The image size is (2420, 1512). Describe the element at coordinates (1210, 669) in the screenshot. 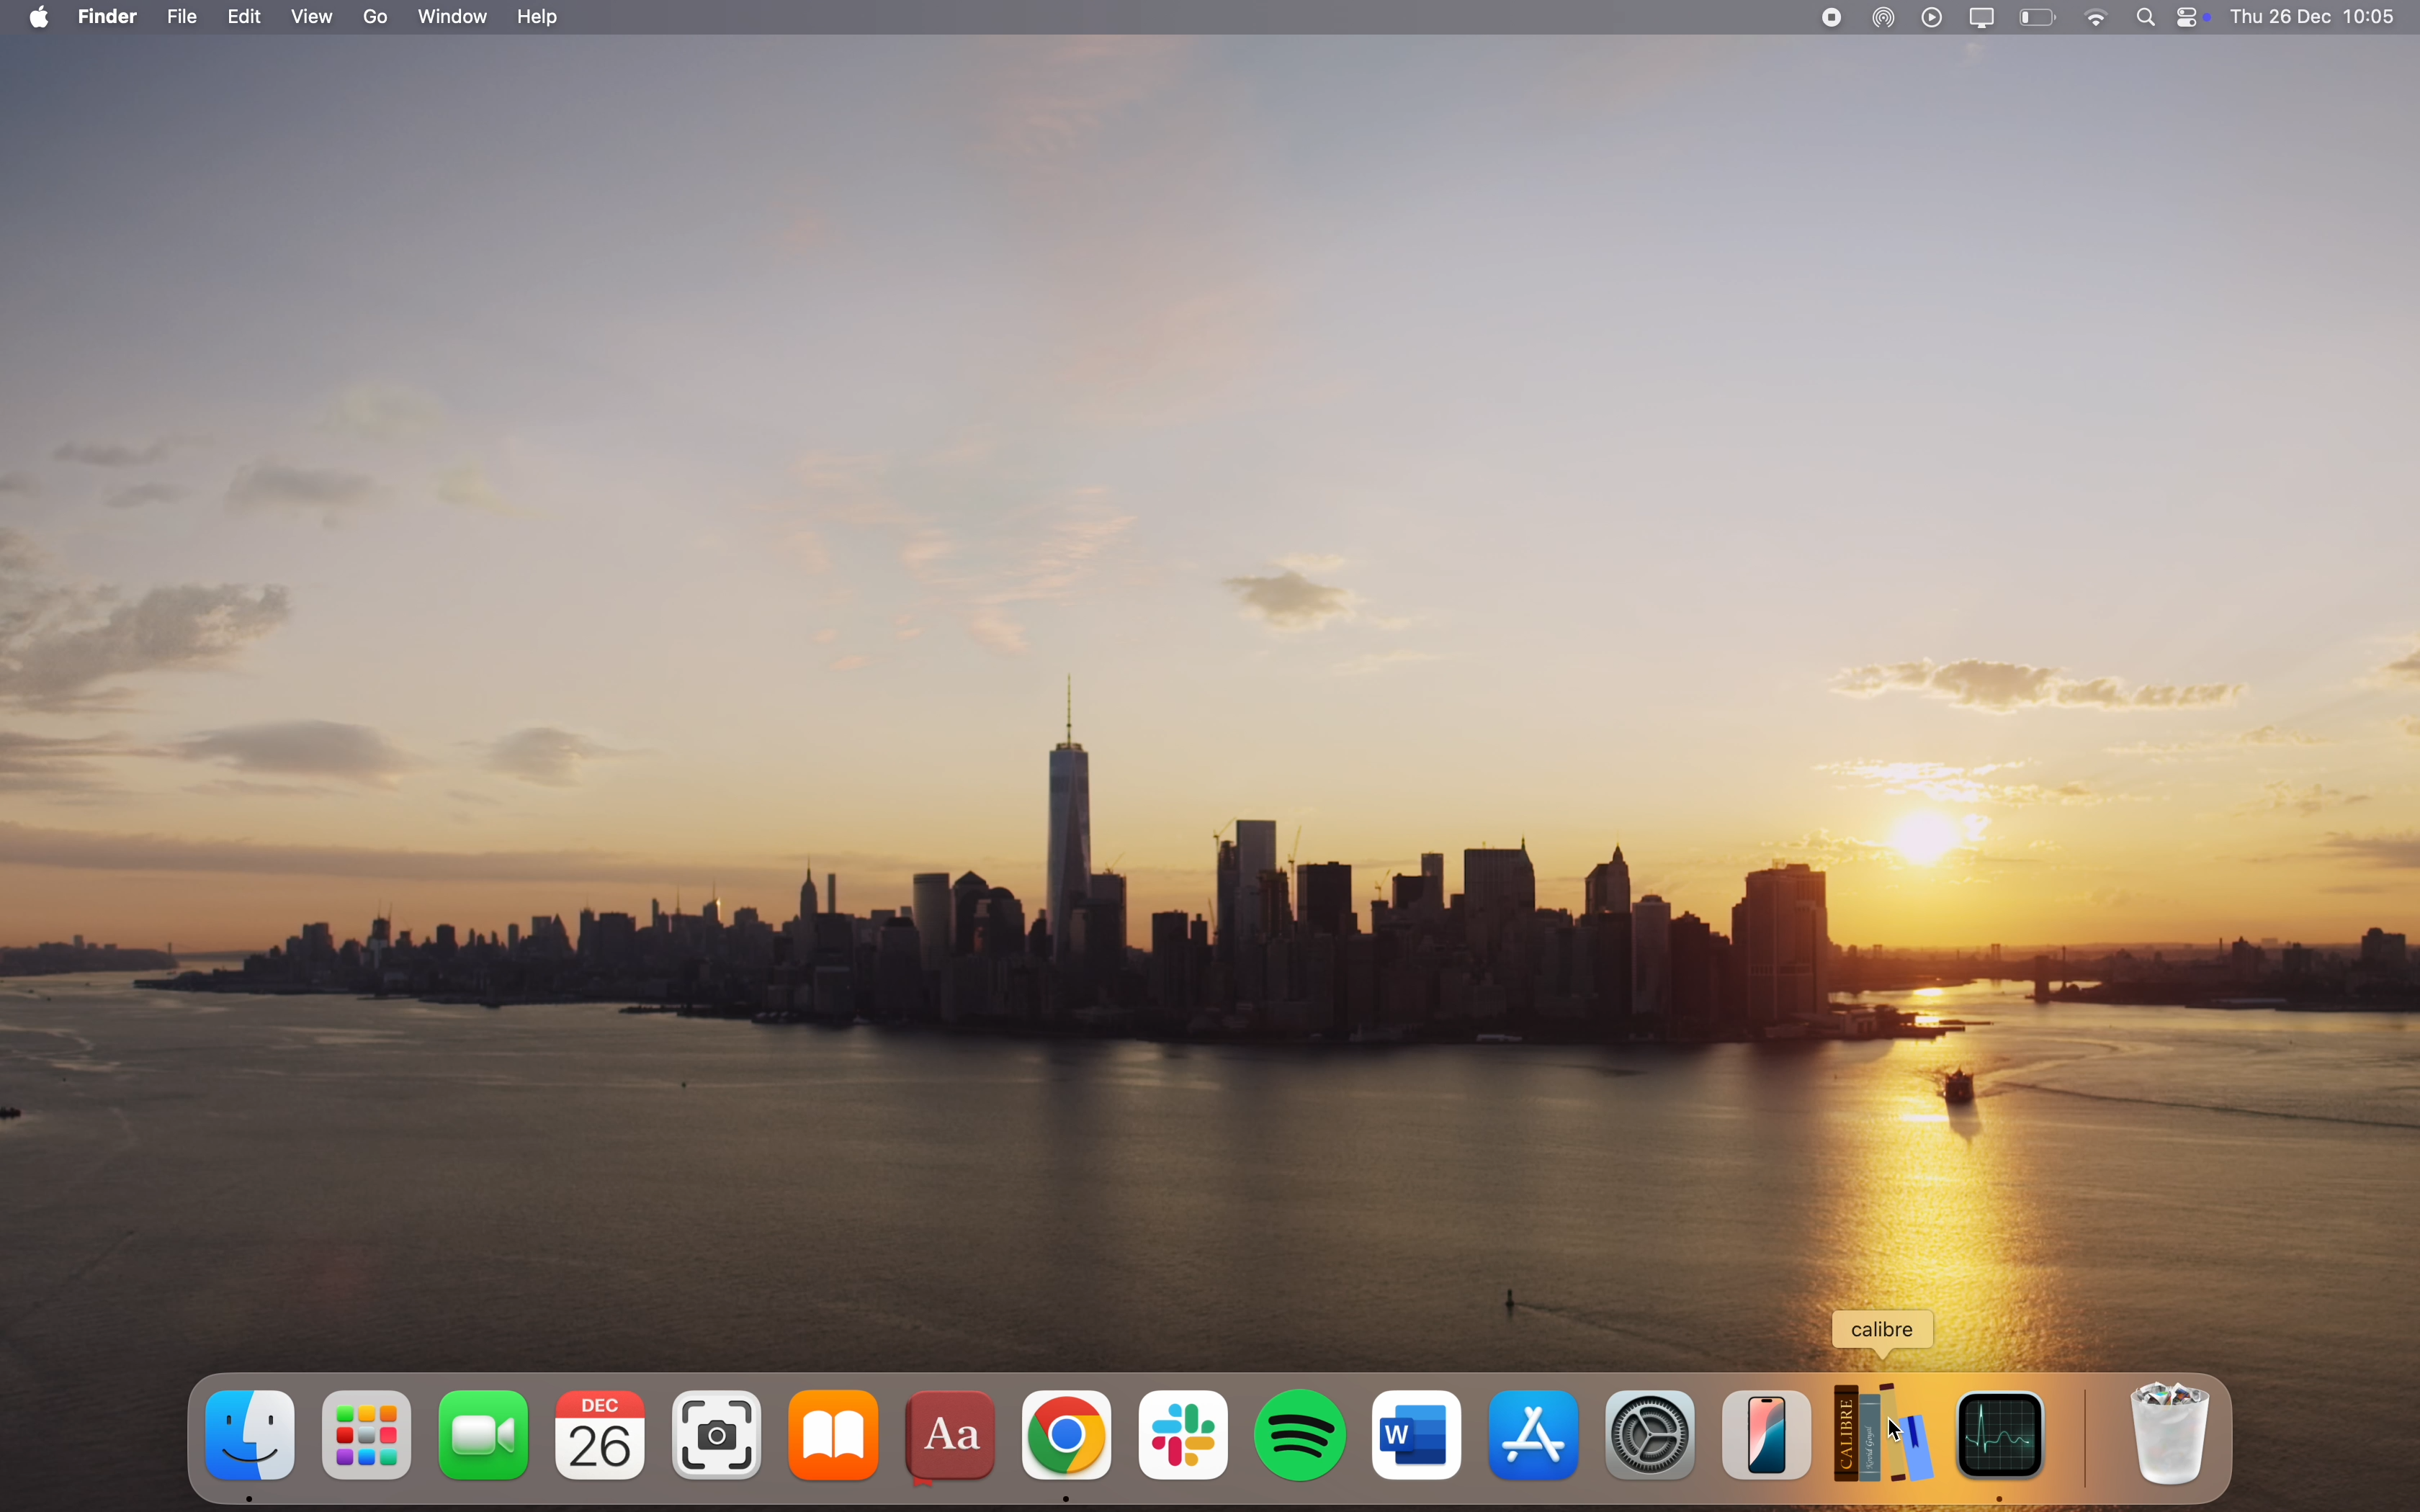

I see `background image` at that location.